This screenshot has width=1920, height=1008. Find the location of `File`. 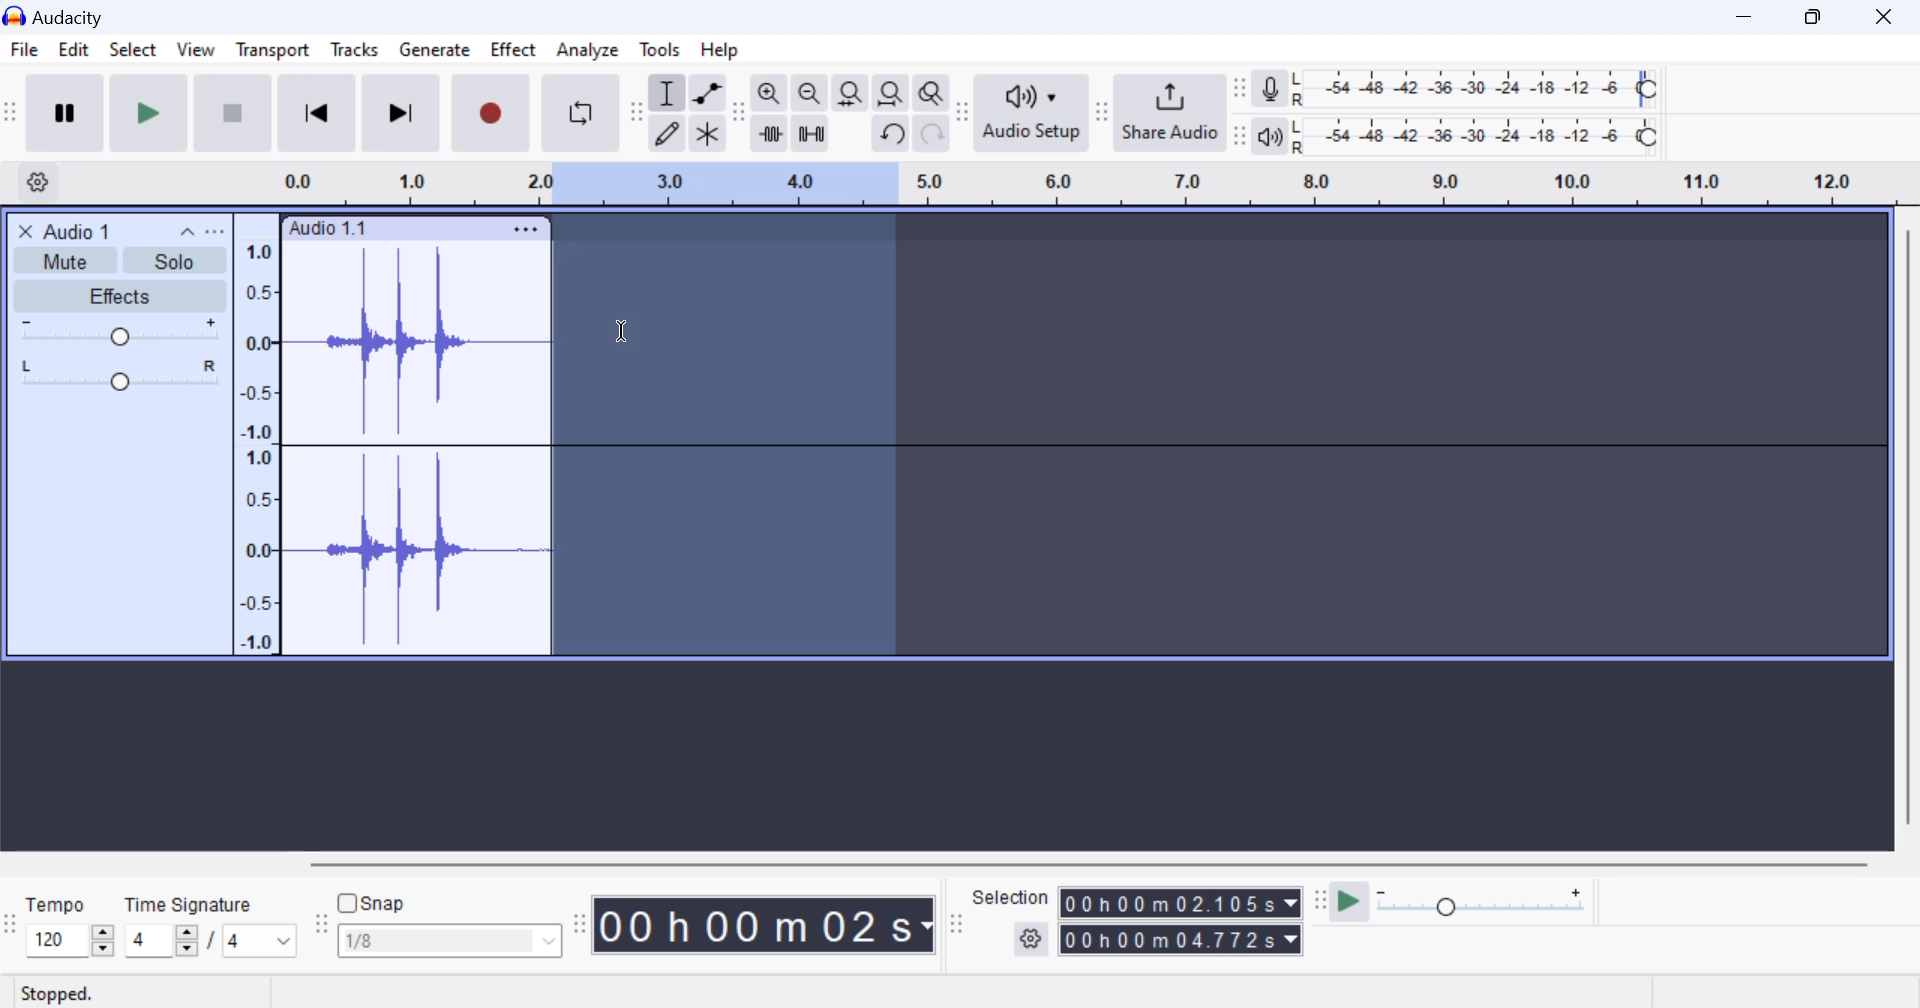

File is located at coordinates (23, 50).